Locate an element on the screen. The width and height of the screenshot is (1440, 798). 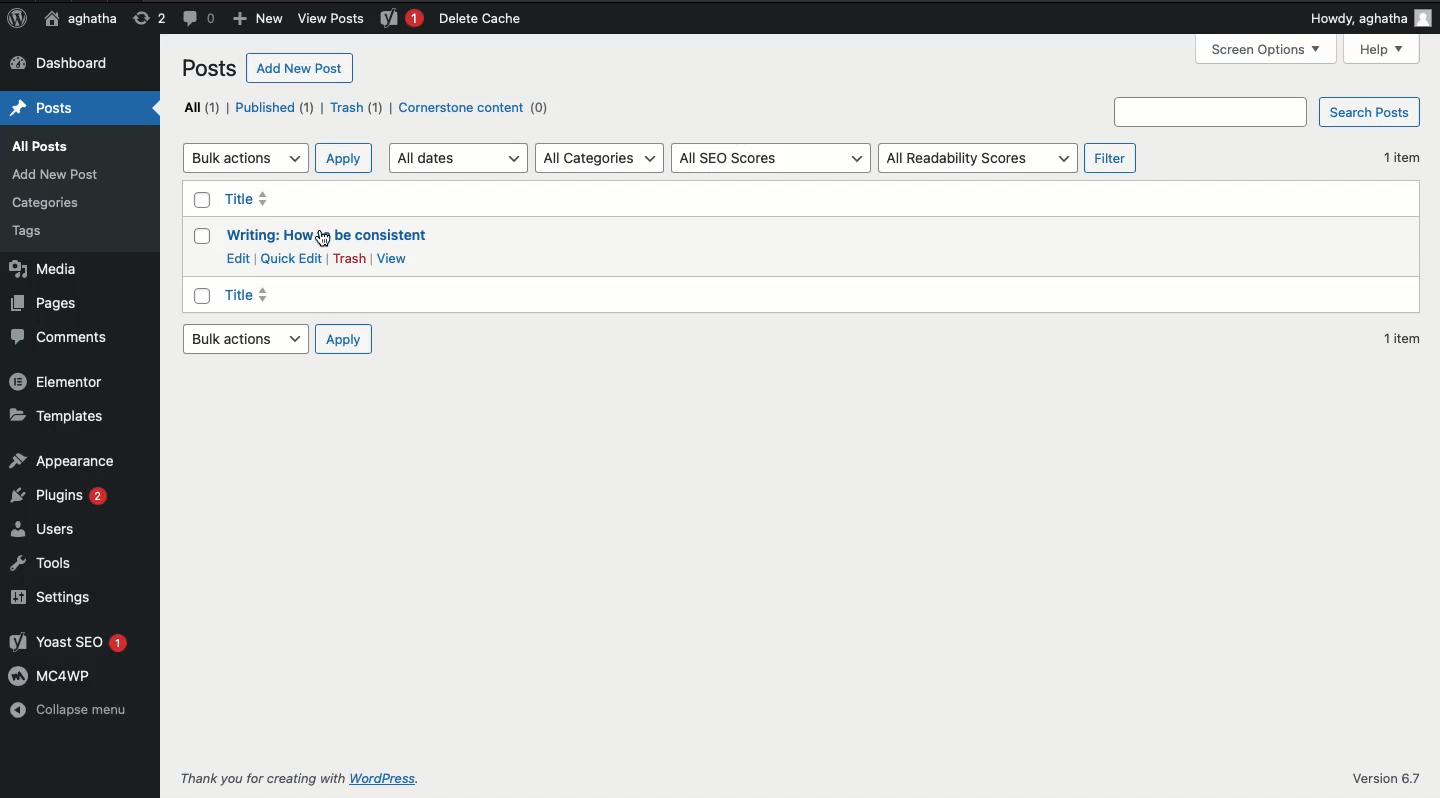
Plugins 2 is located at coordinates (62, 496).